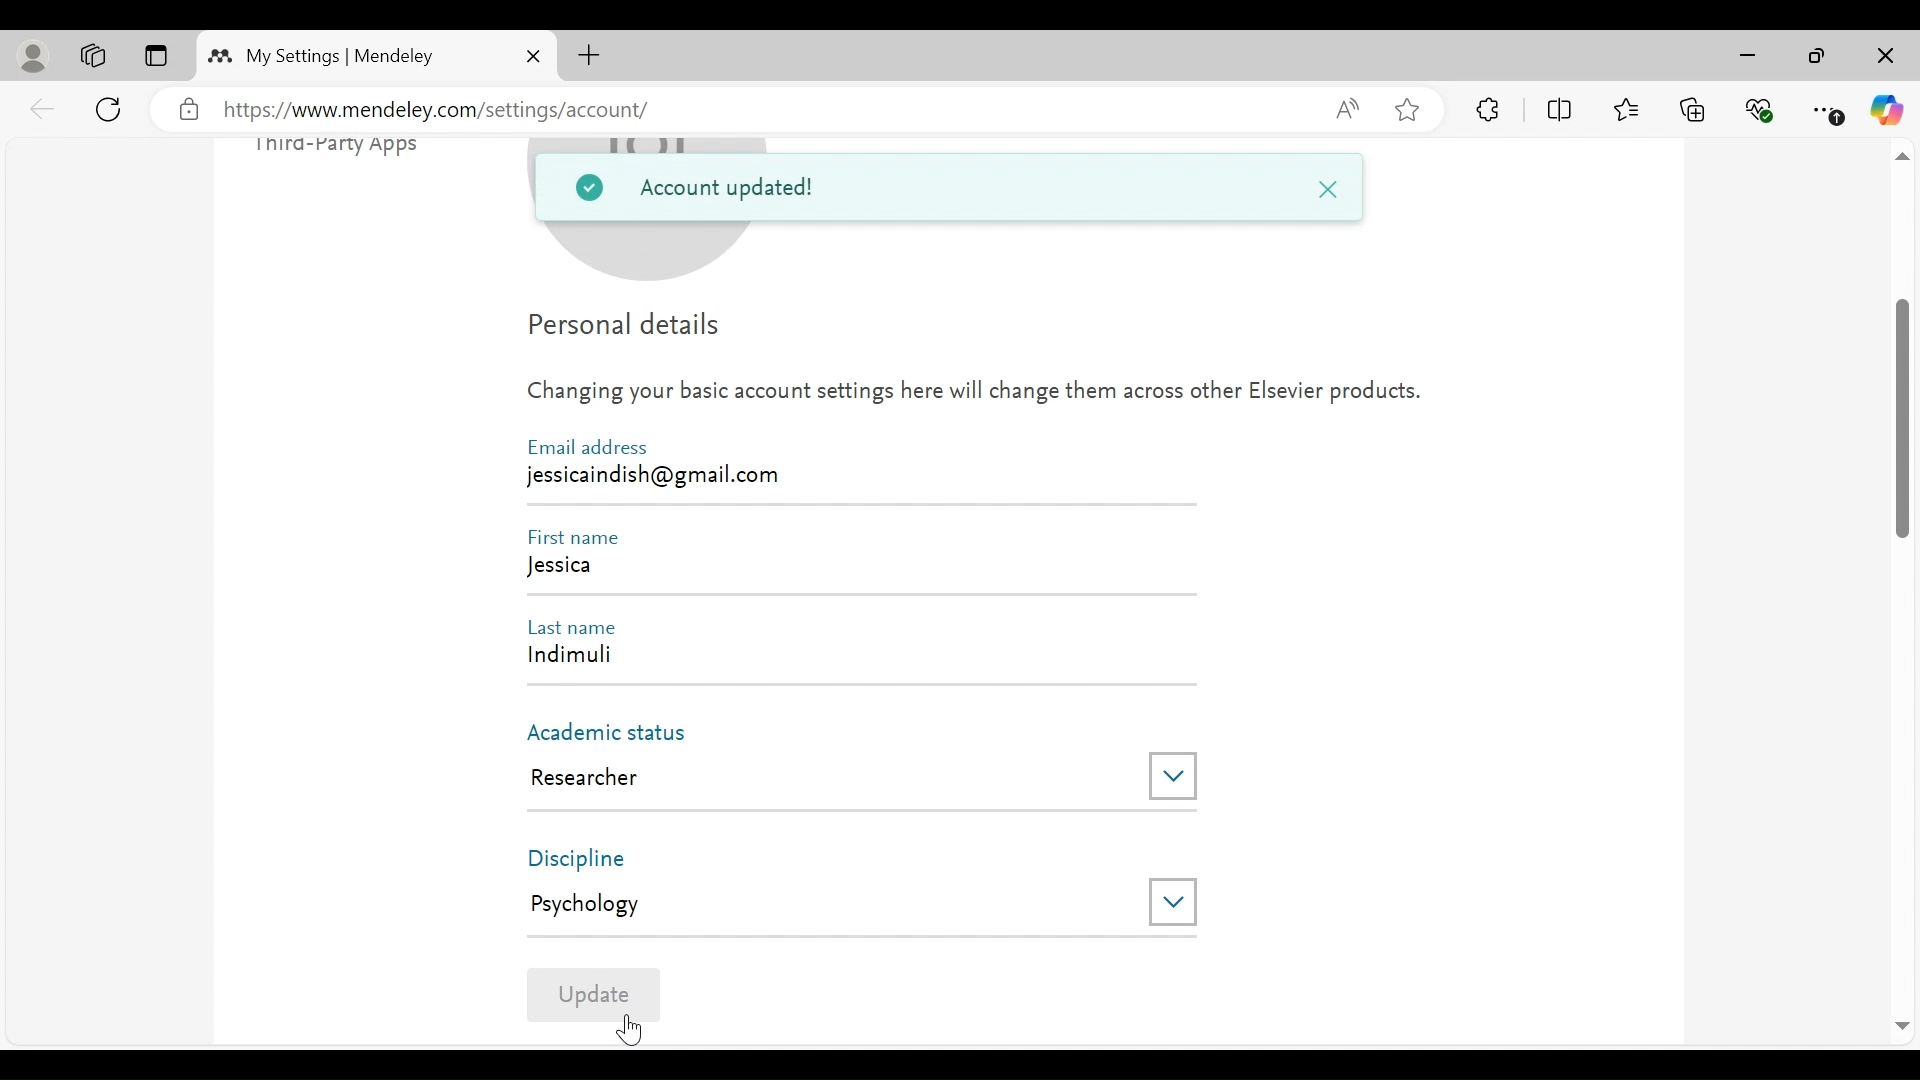 This screenshot has height=1080, width=1920. I want to click on Last Name, so click(580, 625).